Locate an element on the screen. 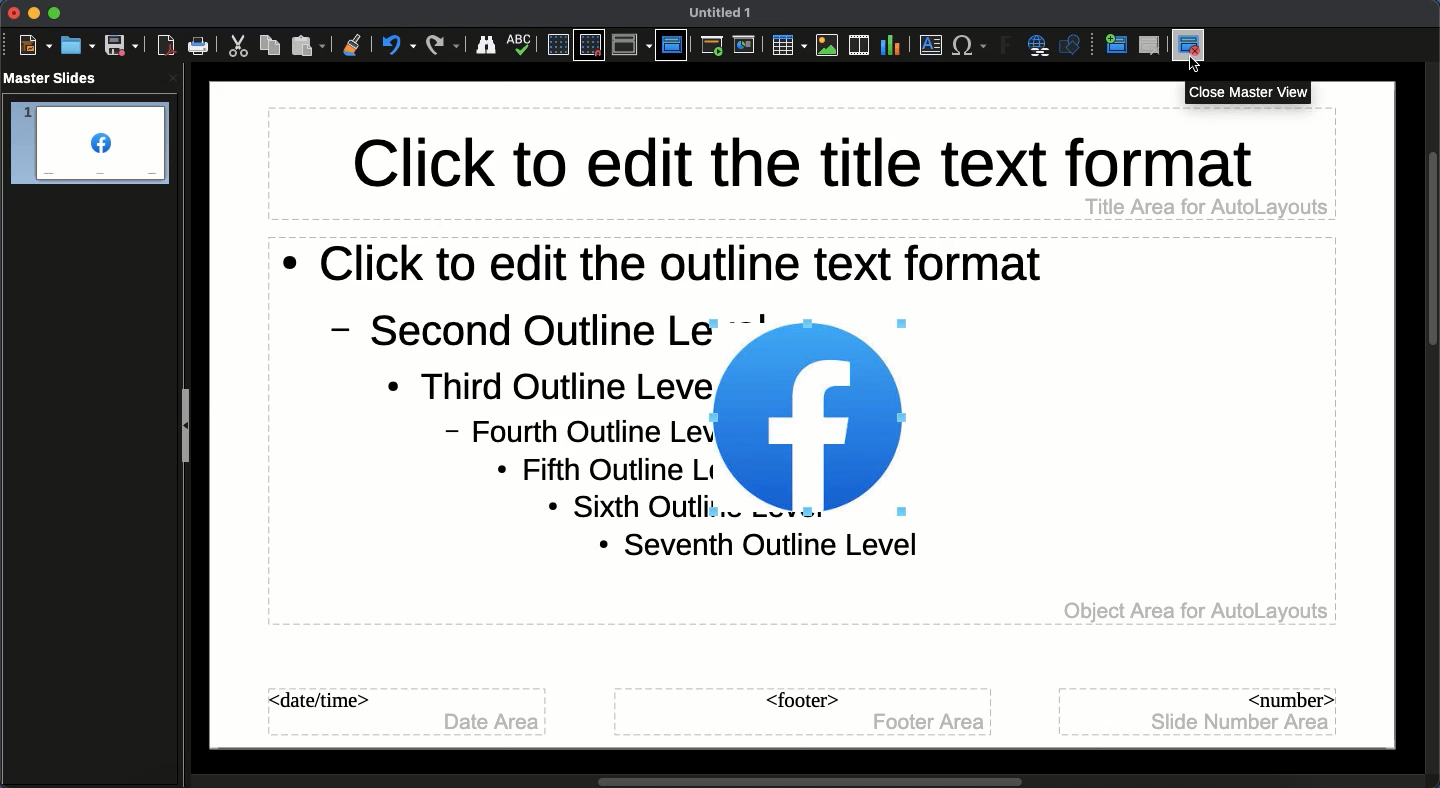 The height and width of the screenshot is (788, 1440). Open is located at coordinates (75, 46).